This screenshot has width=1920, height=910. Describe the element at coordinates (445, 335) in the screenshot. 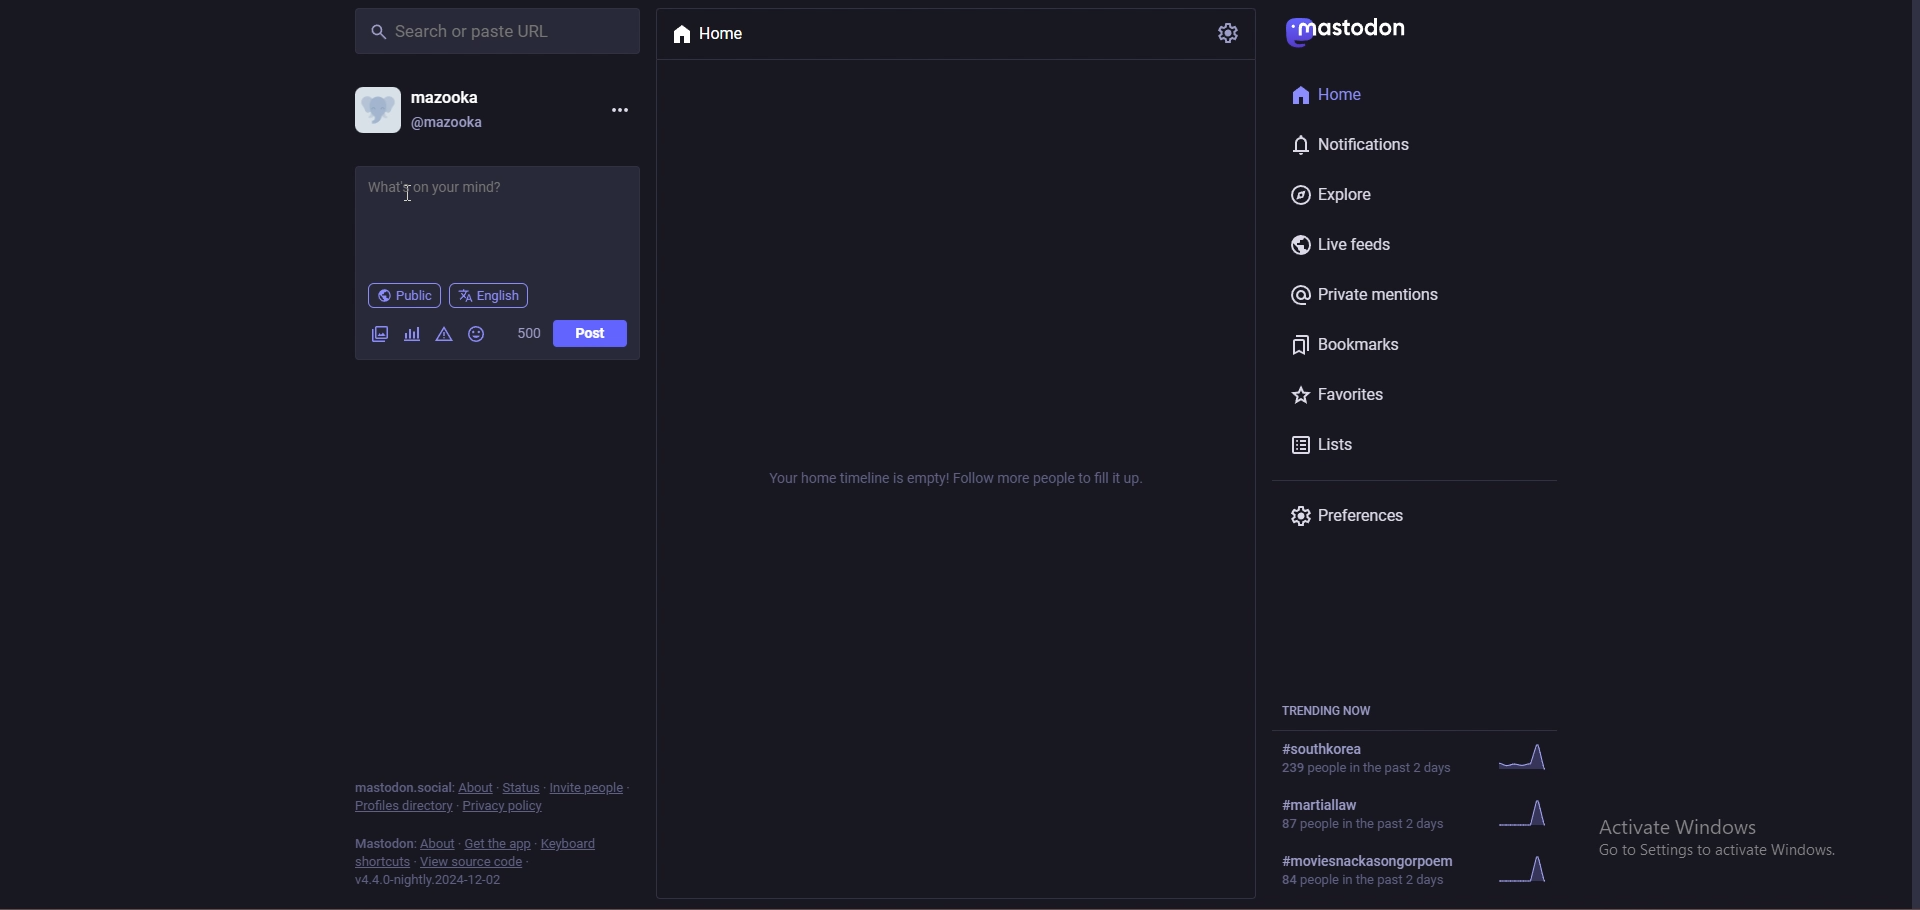

I see `warning` at that location.